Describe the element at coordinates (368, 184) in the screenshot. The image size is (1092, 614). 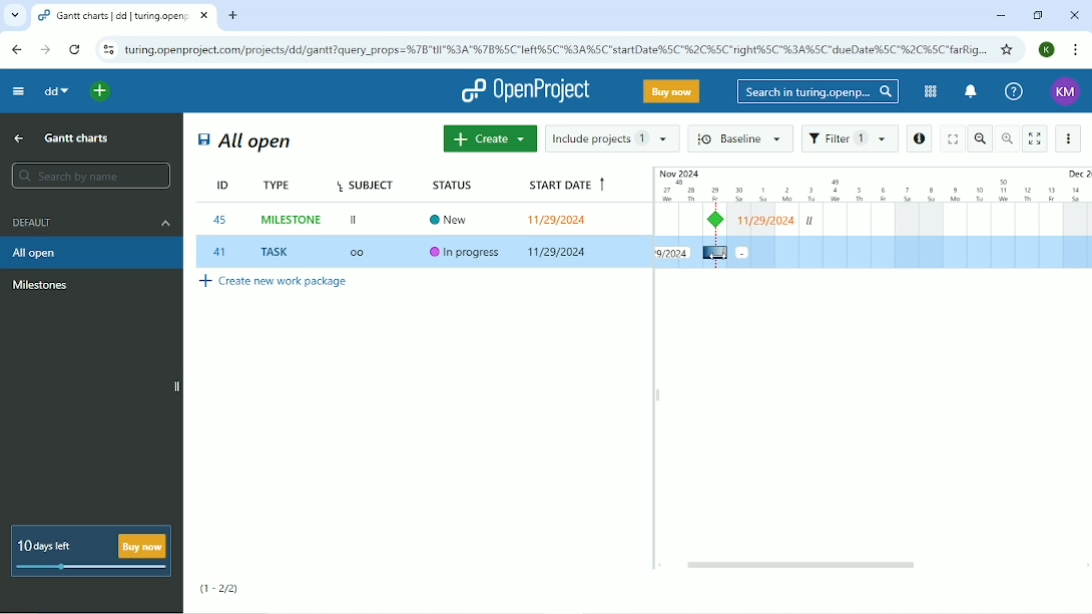
I see `Subject` at that location.